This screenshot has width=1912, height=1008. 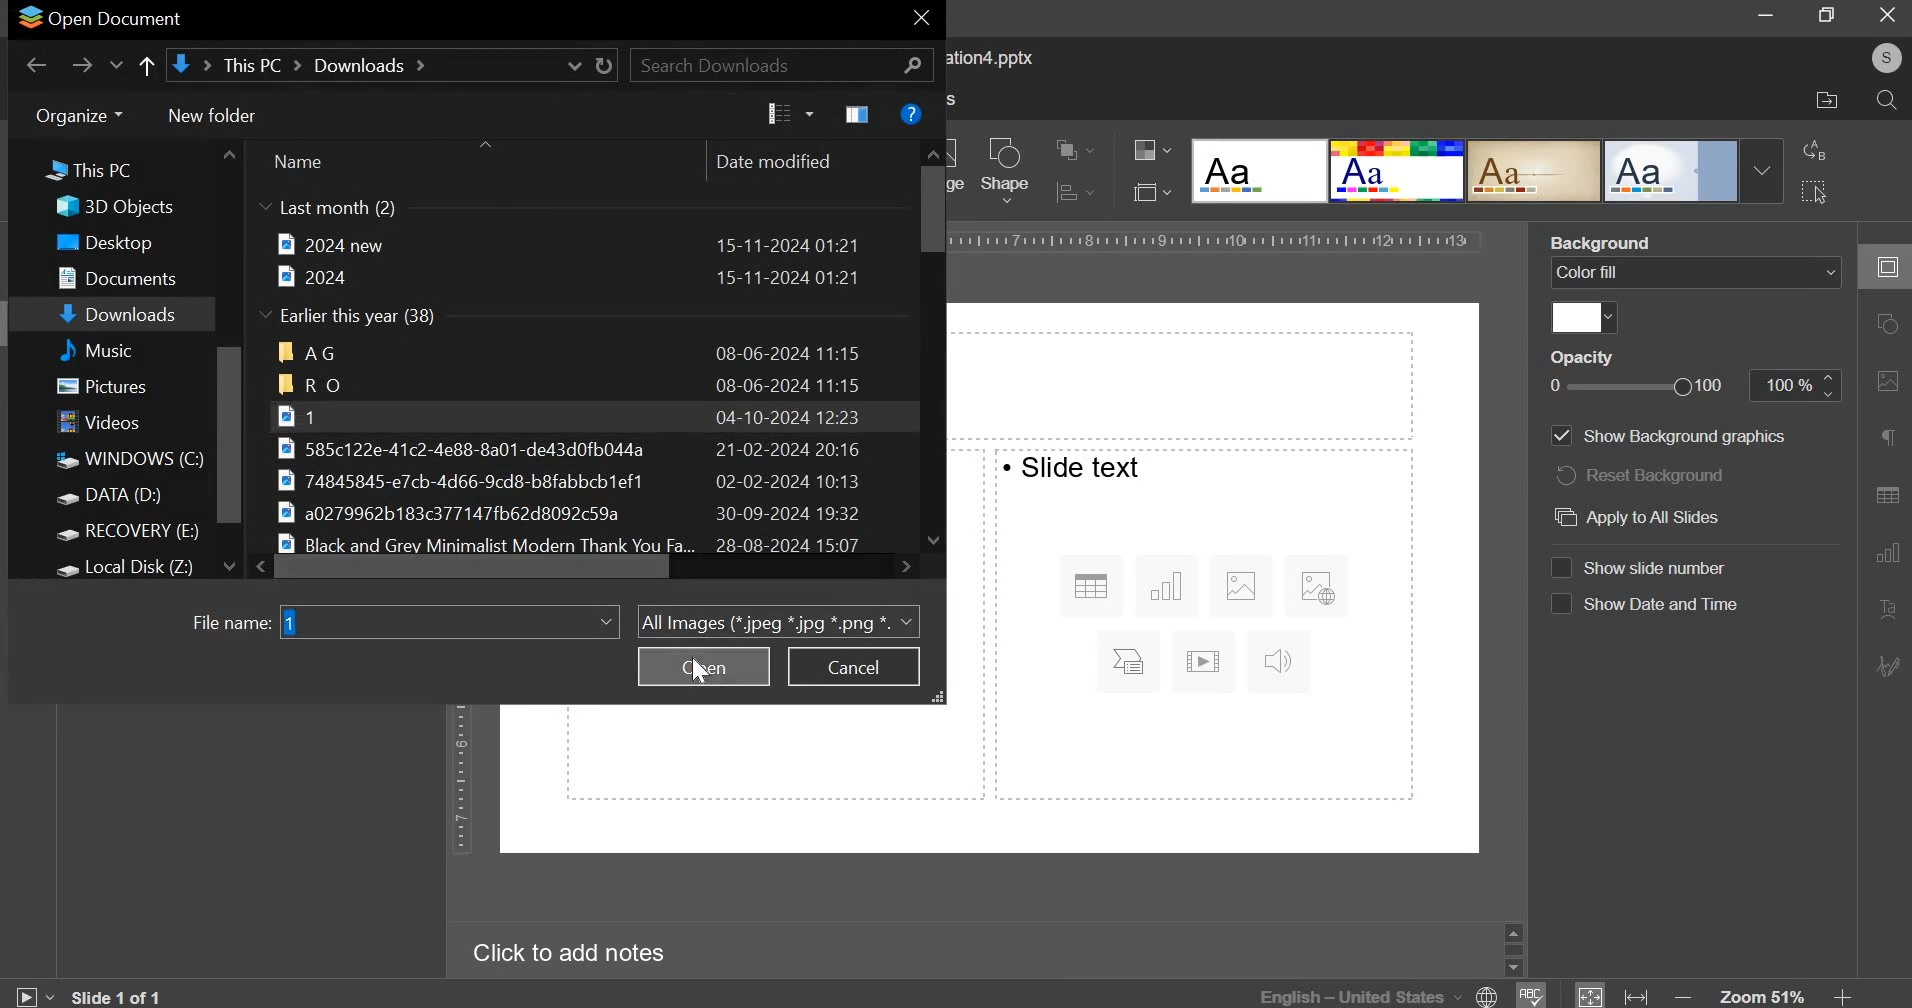 I want to click on change color theme, so click(x=1144, y=151).